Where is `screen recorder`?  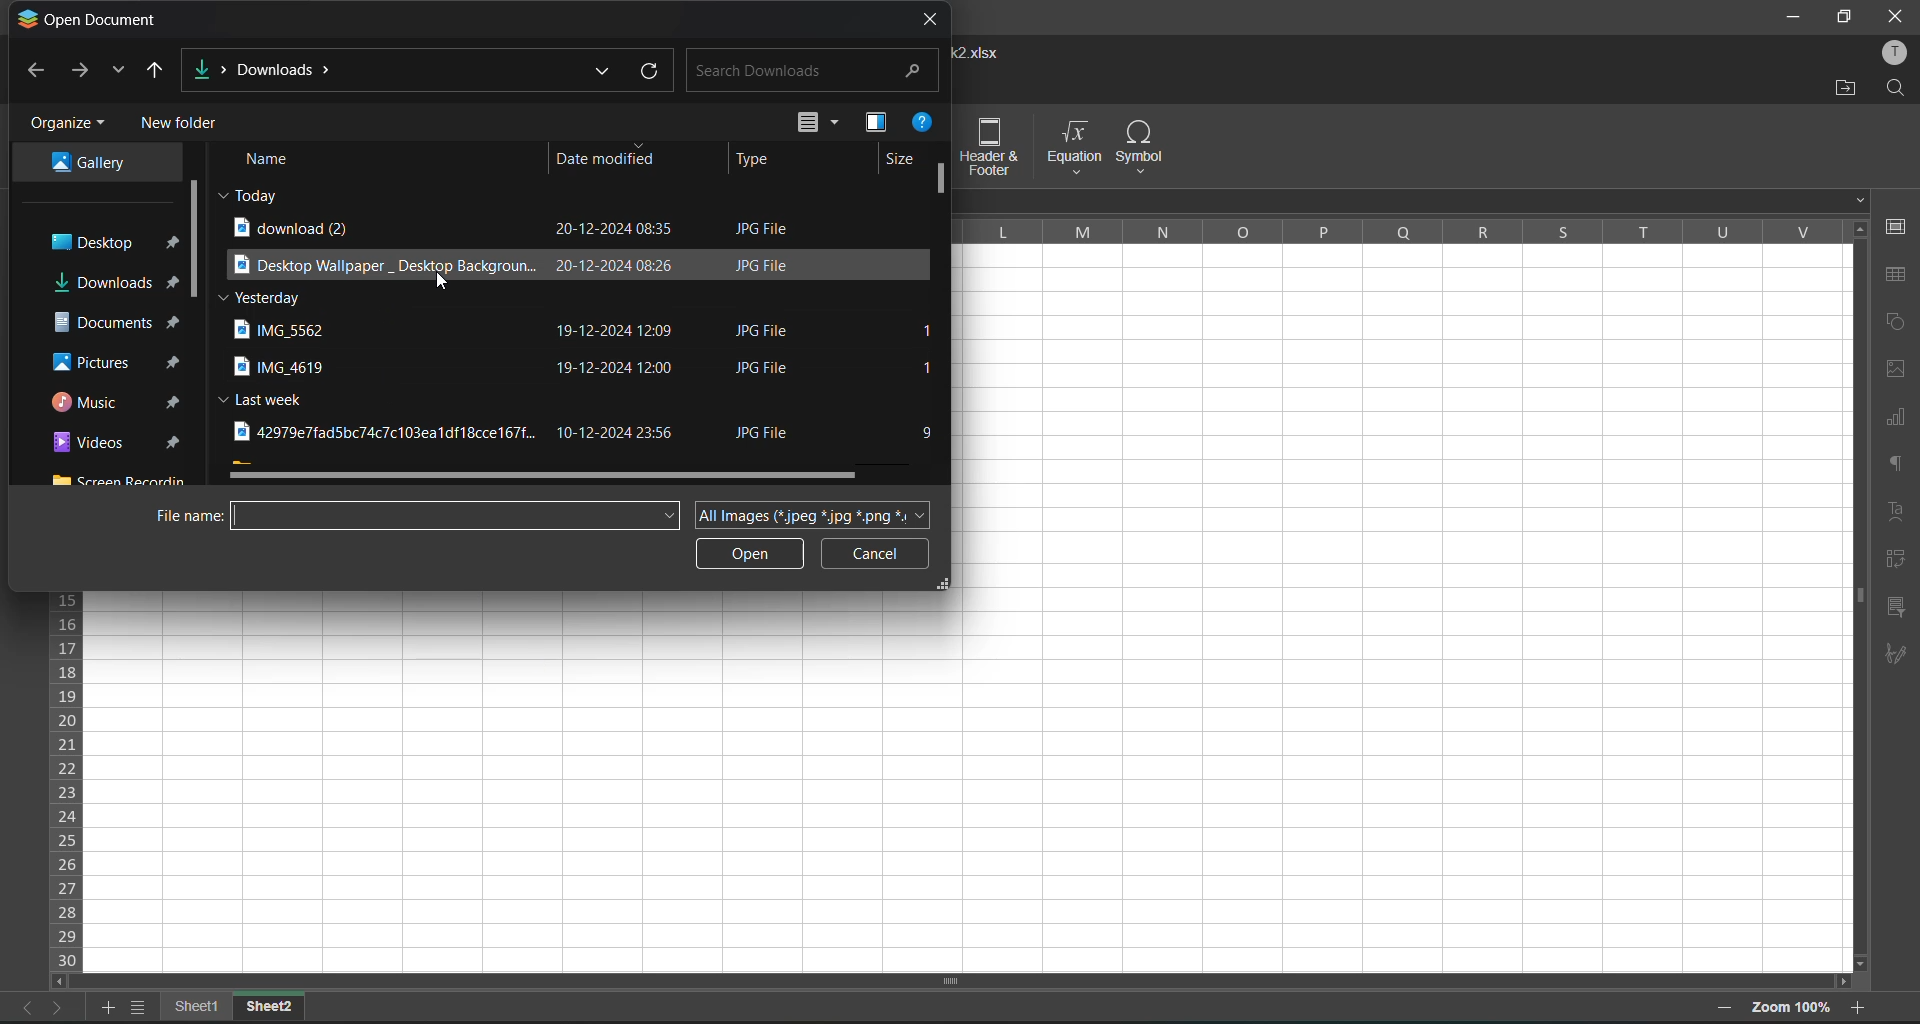
screen recorder is located at coordinates (120, 477).